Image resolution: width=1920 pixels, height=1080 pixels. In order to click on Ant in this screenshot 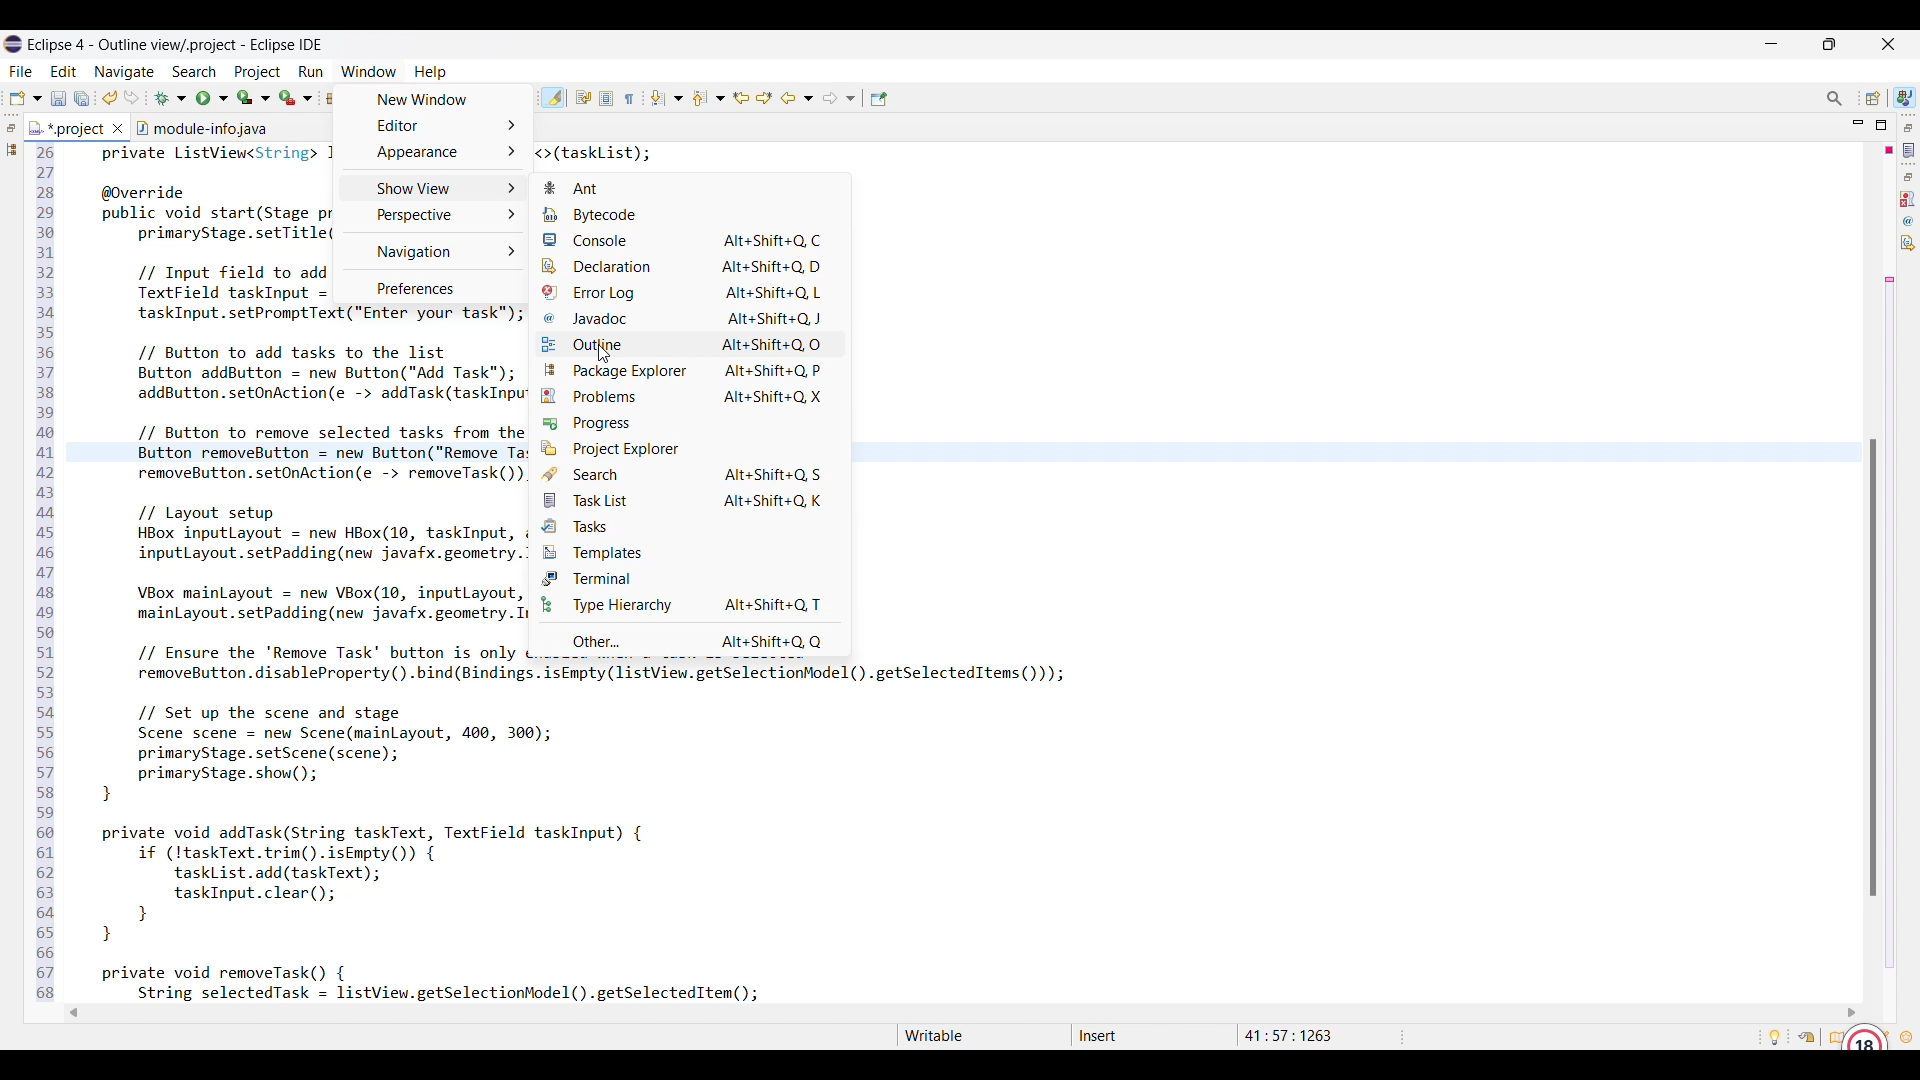, I will do `click(688, 188)`.